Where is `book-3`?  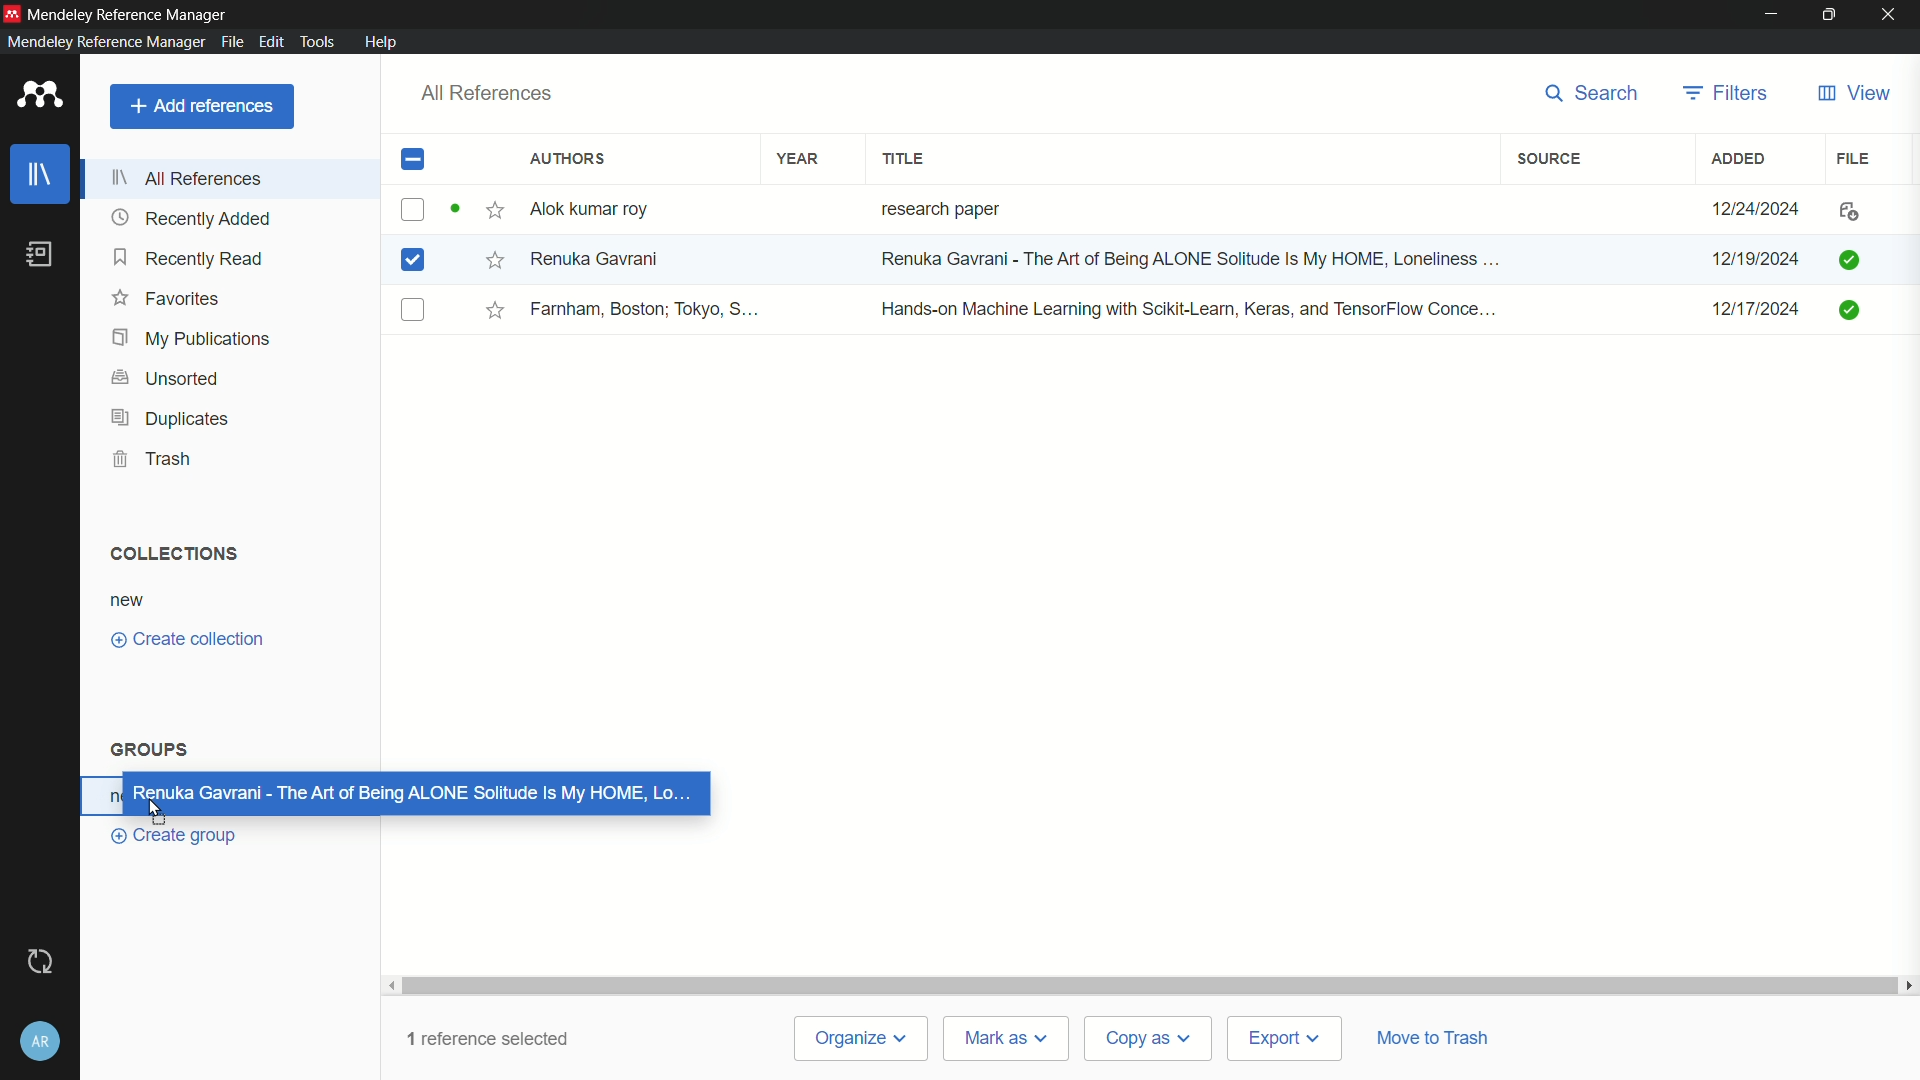 book-3 is located at coordinates (414, 311).